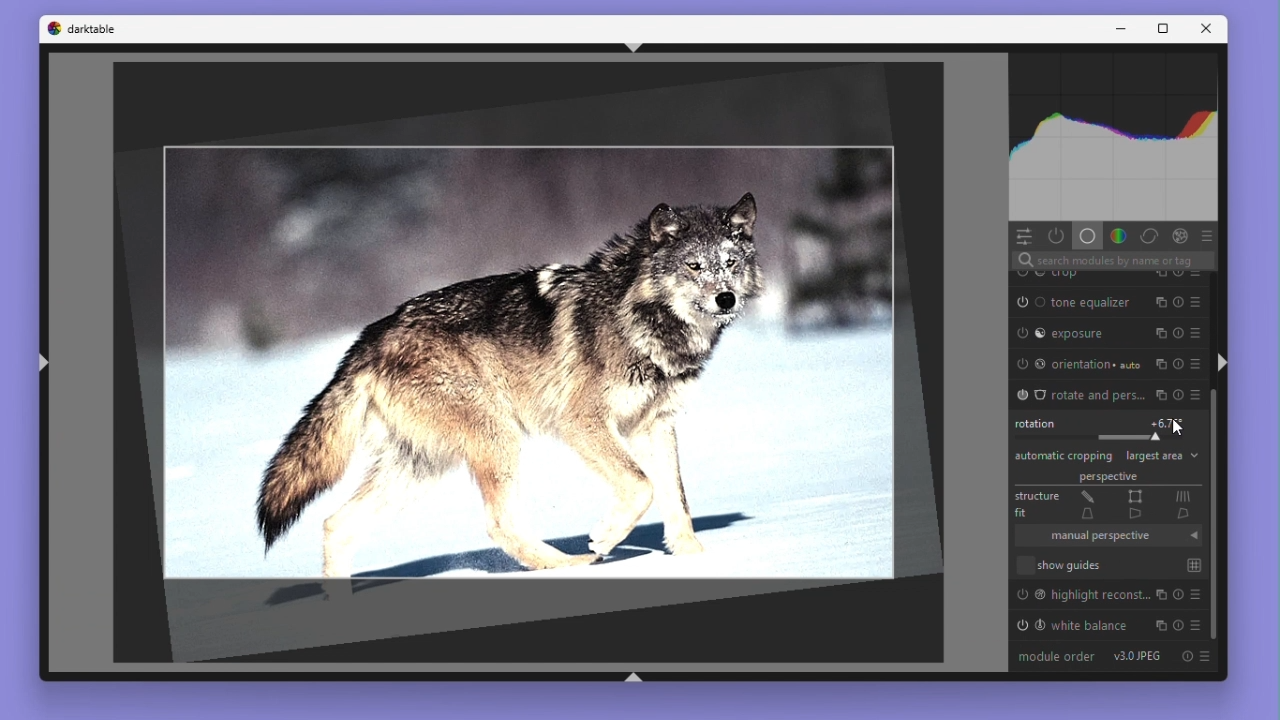 This screenshot has height=720, width=1280. I want to click on Image, so click(534, 363).